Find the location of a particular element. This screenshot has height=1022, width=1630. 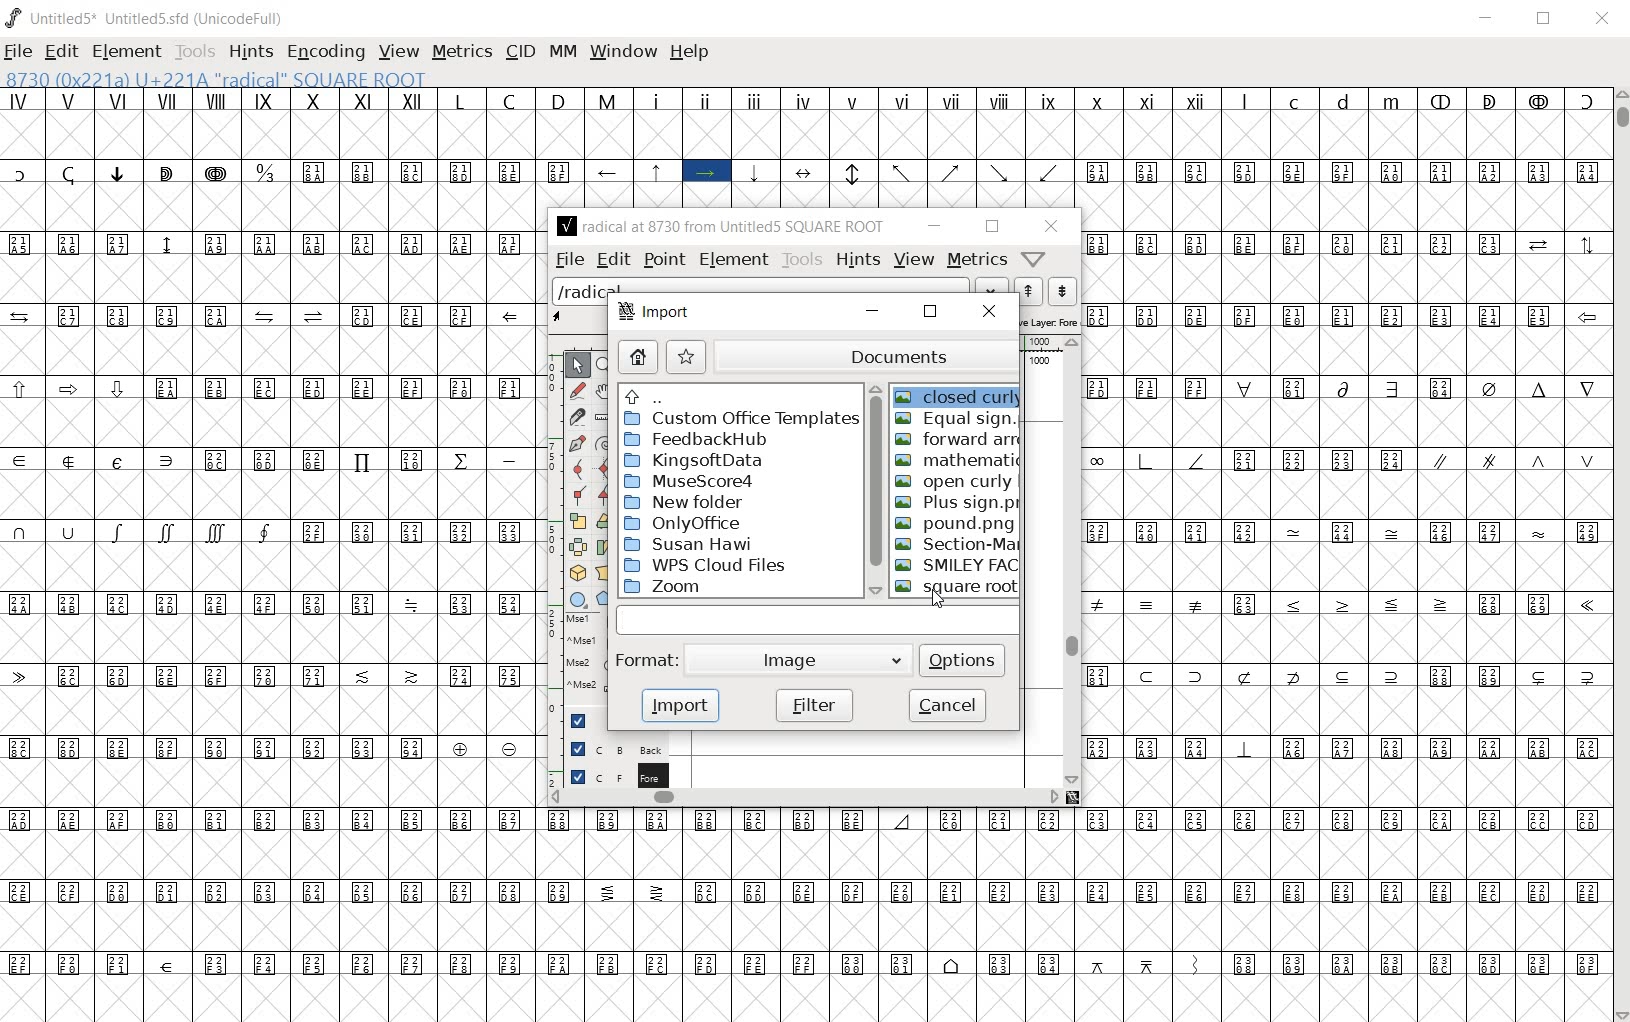

FeedbackHub is located at coordinates (697, 440).